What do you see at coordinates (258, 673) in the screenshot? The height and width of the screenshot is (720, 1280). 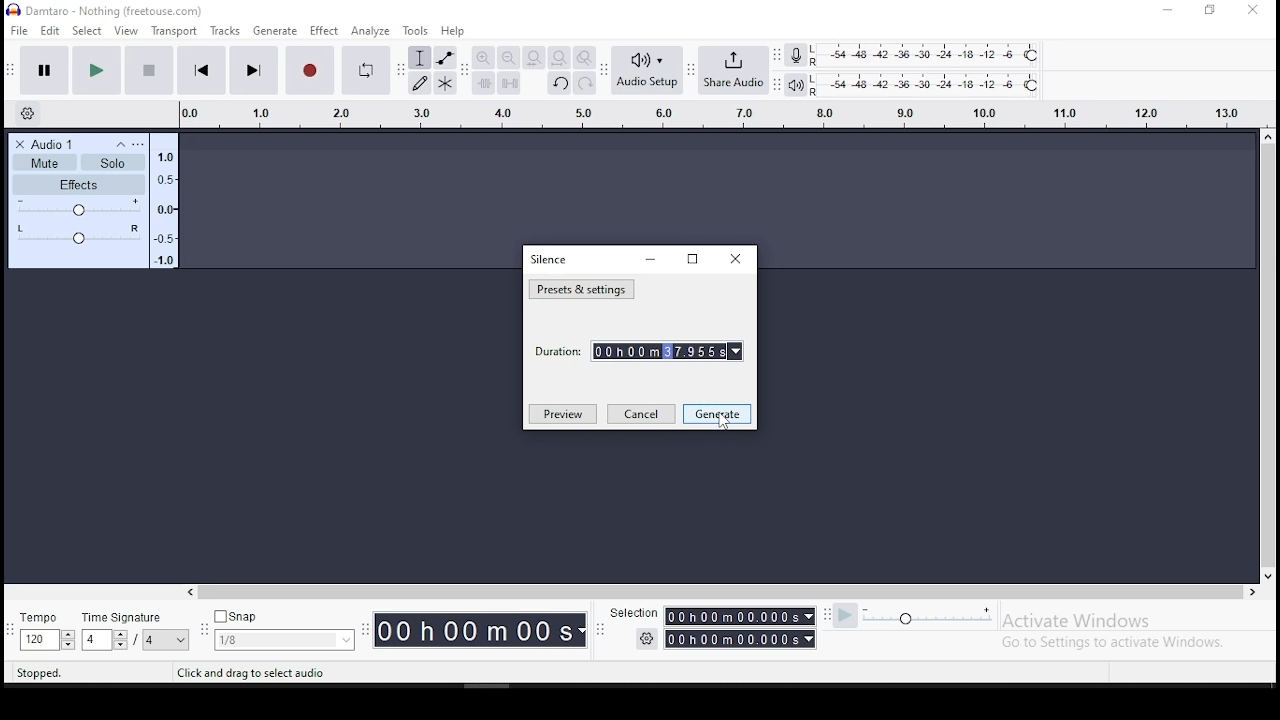 I see `text` at bounding box center [258, 673].